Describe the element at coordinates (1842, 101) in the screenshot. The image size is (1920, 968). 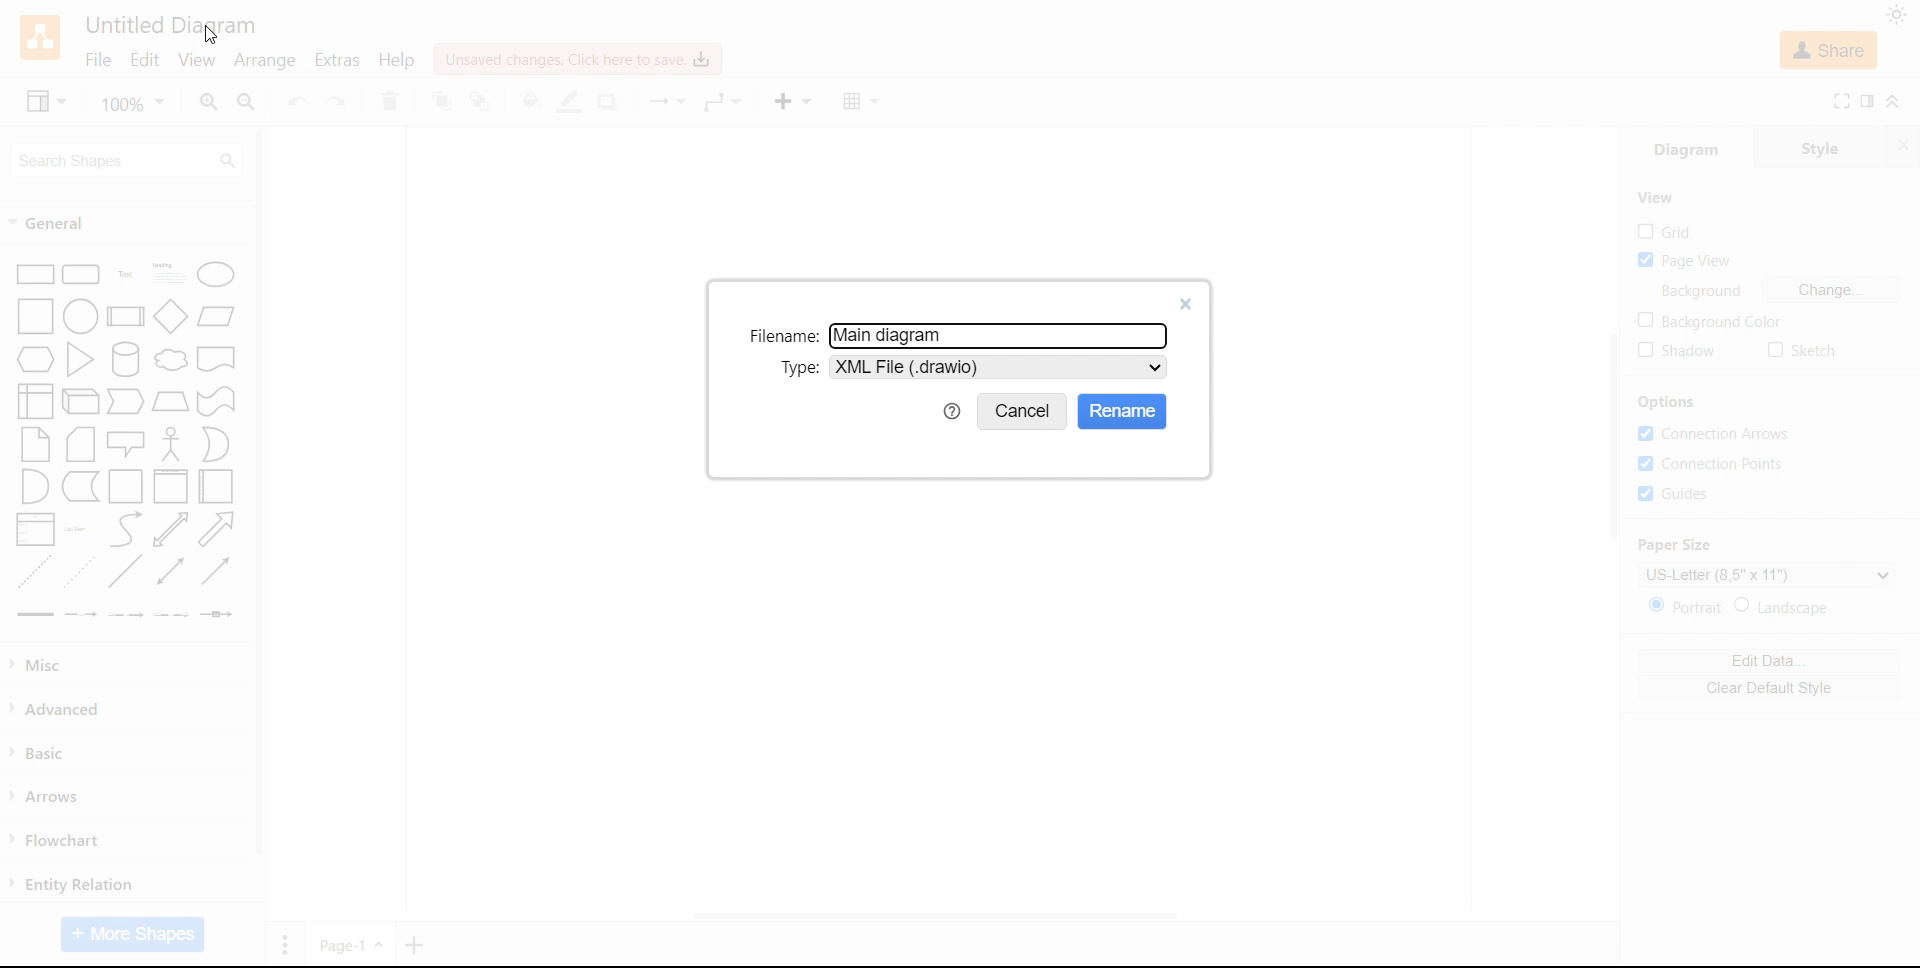
I see `Full screen ` at that location.